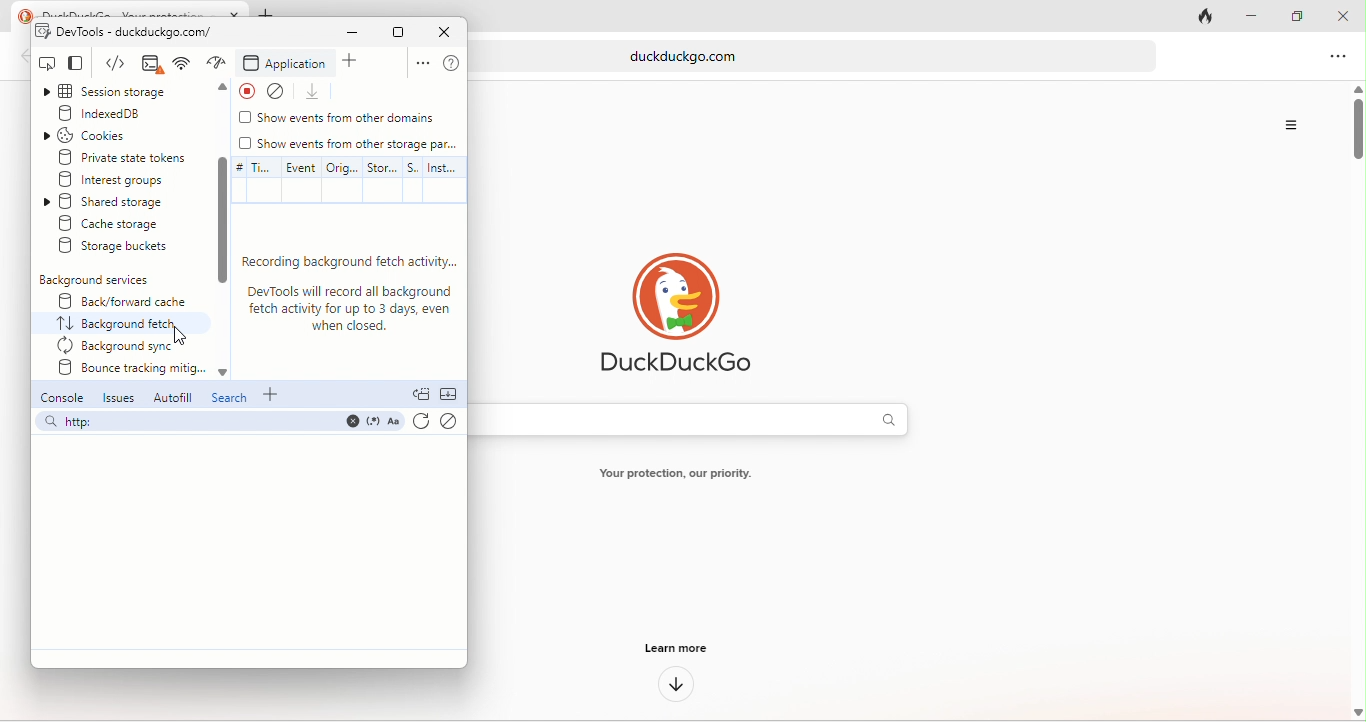 This screenshot has width=1366, height=722. Describe the element at coordinates (339, 120) in the screenshot. I see `show events from other domains` at that location.